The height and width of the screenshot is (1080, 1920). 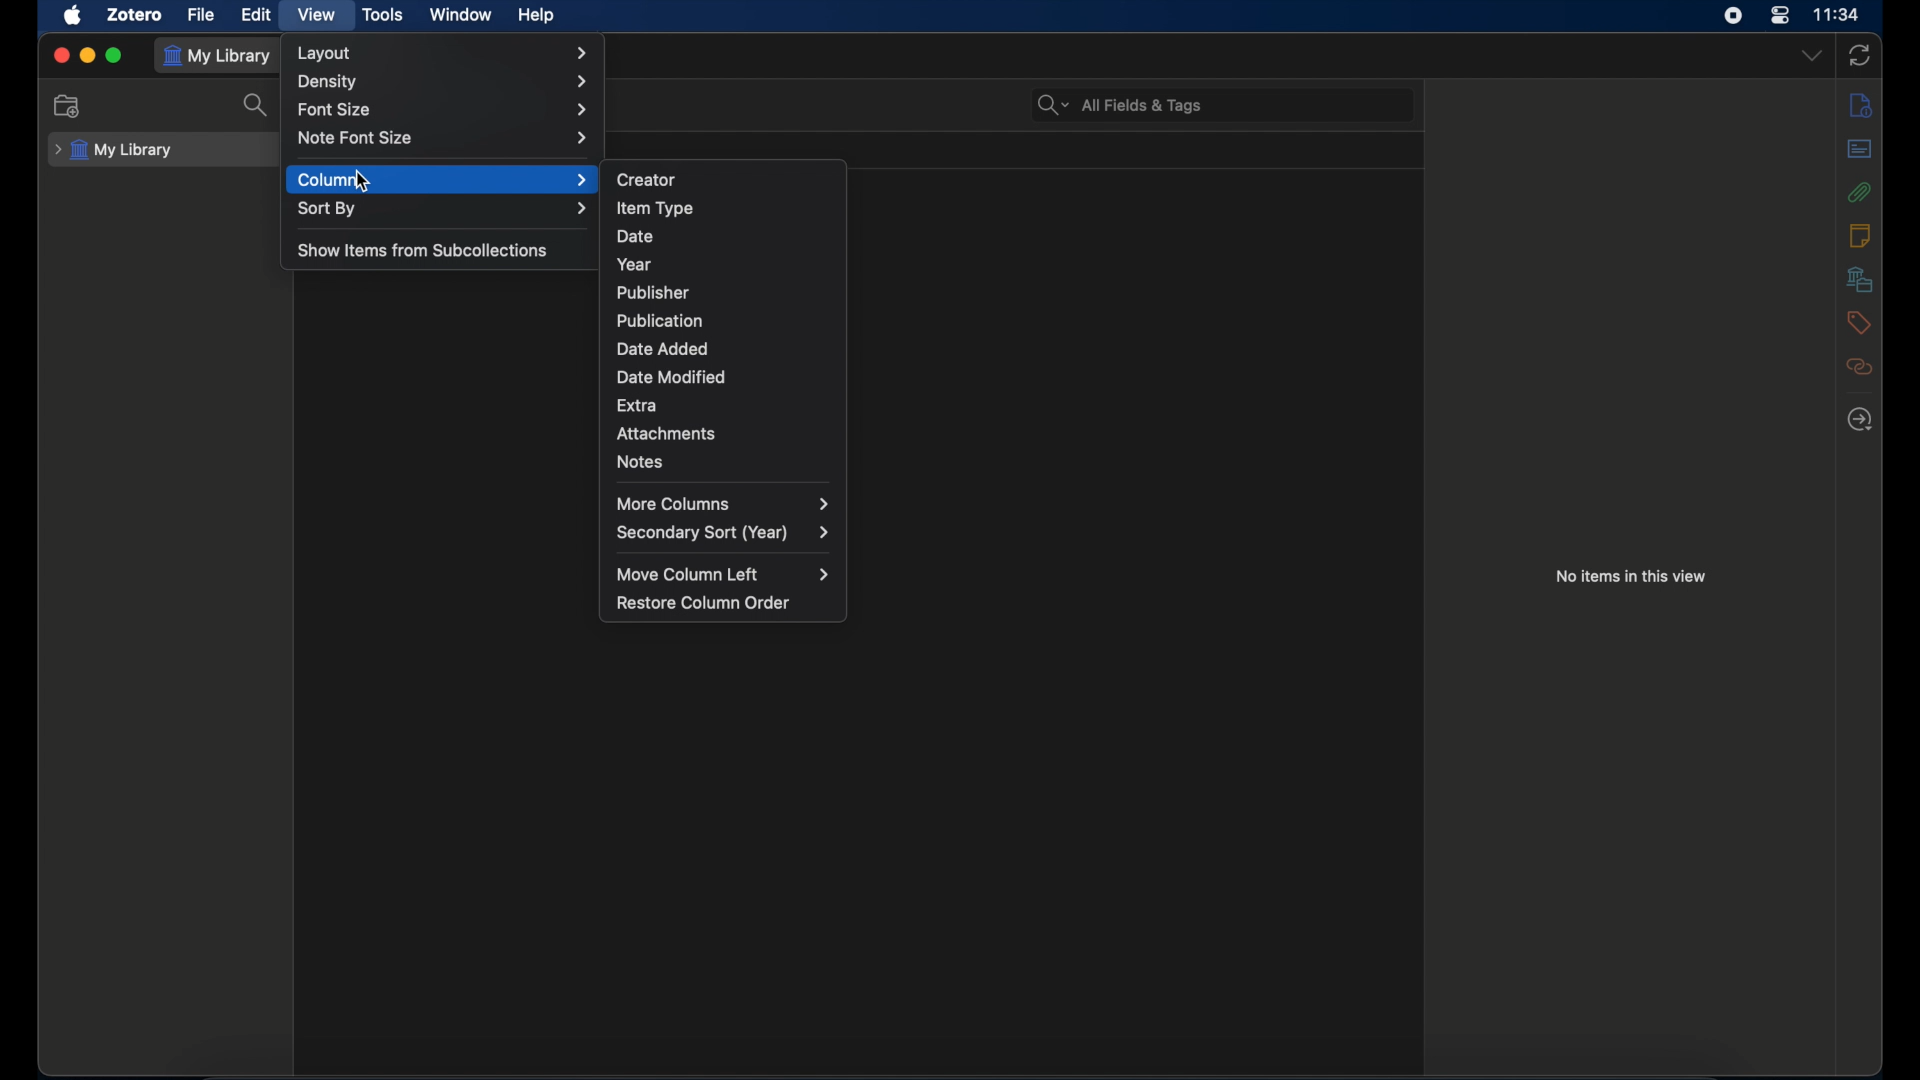 What do you see at coordinates (665, 434) in the screenshot?
I see `attachments` at bounding box center [665, 434].